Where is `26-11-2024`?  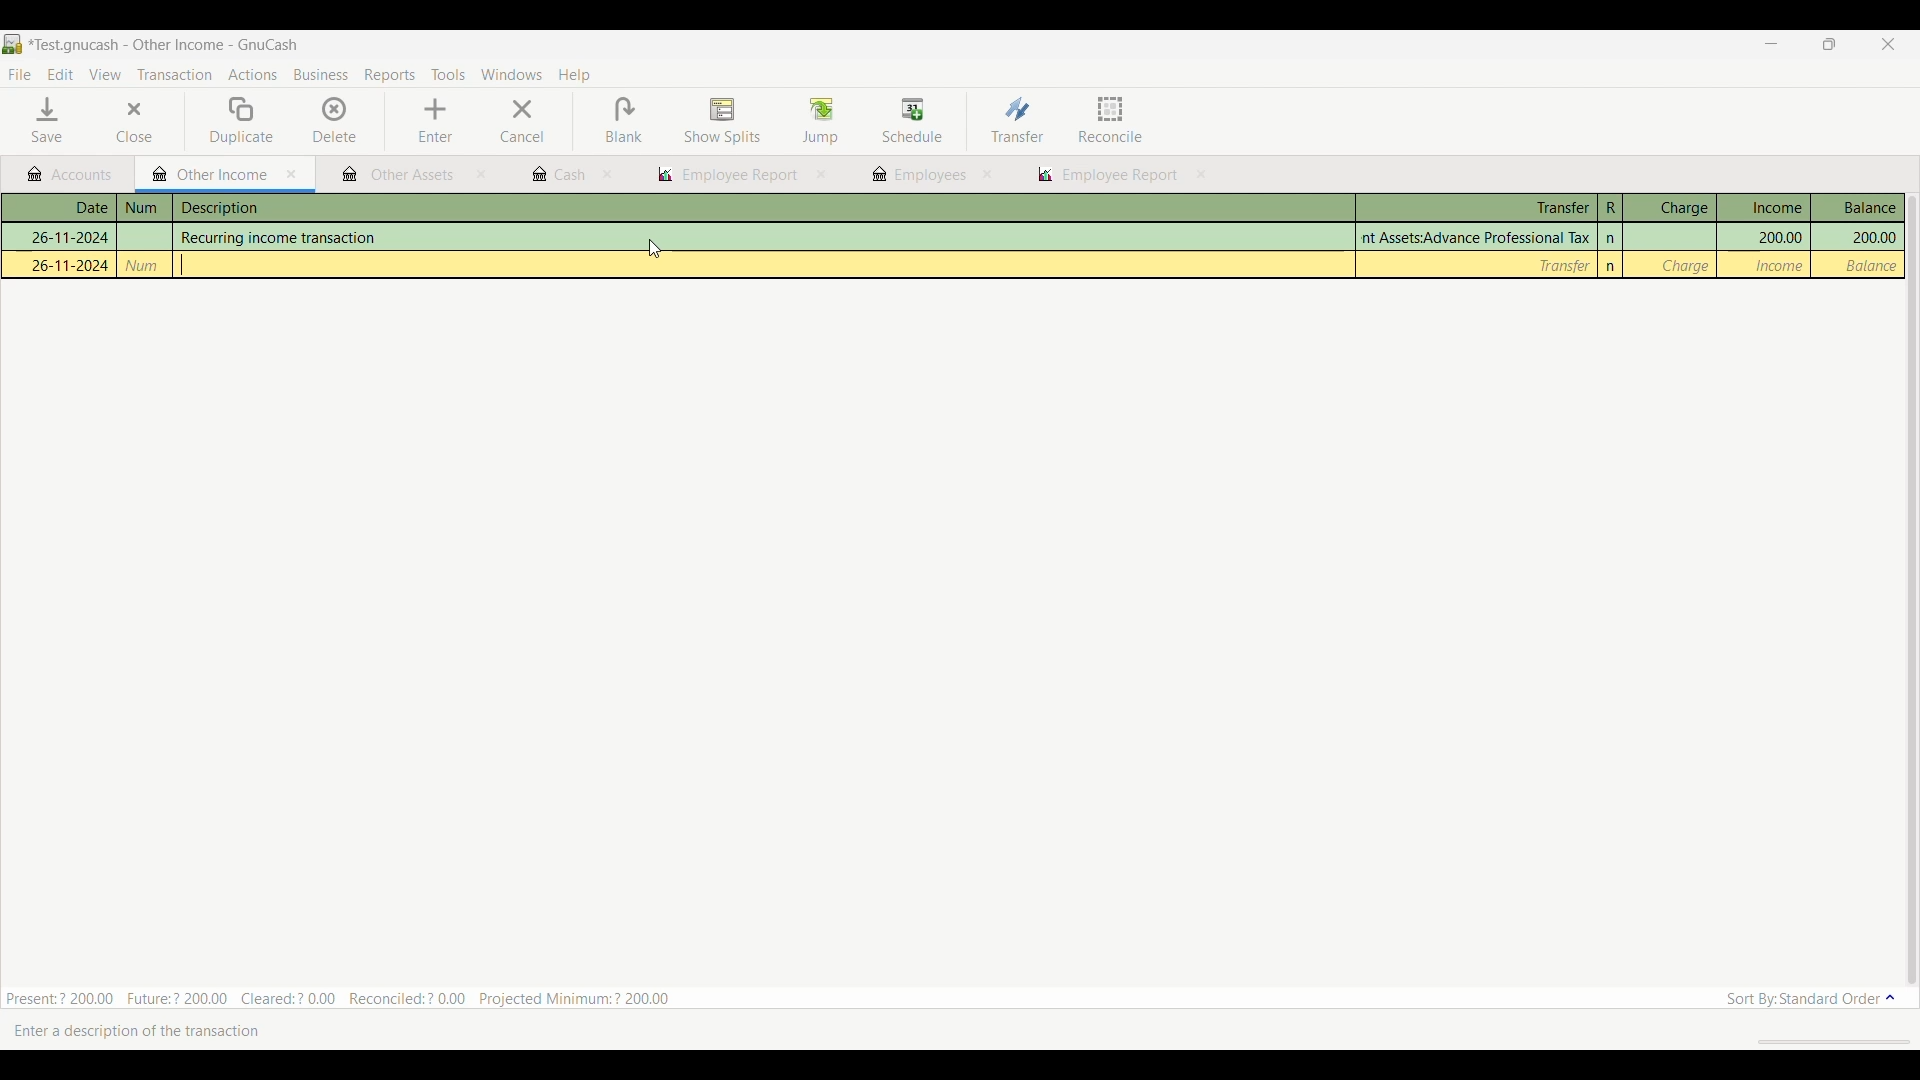
26-11-2024 is located at coordinates (65, 265).